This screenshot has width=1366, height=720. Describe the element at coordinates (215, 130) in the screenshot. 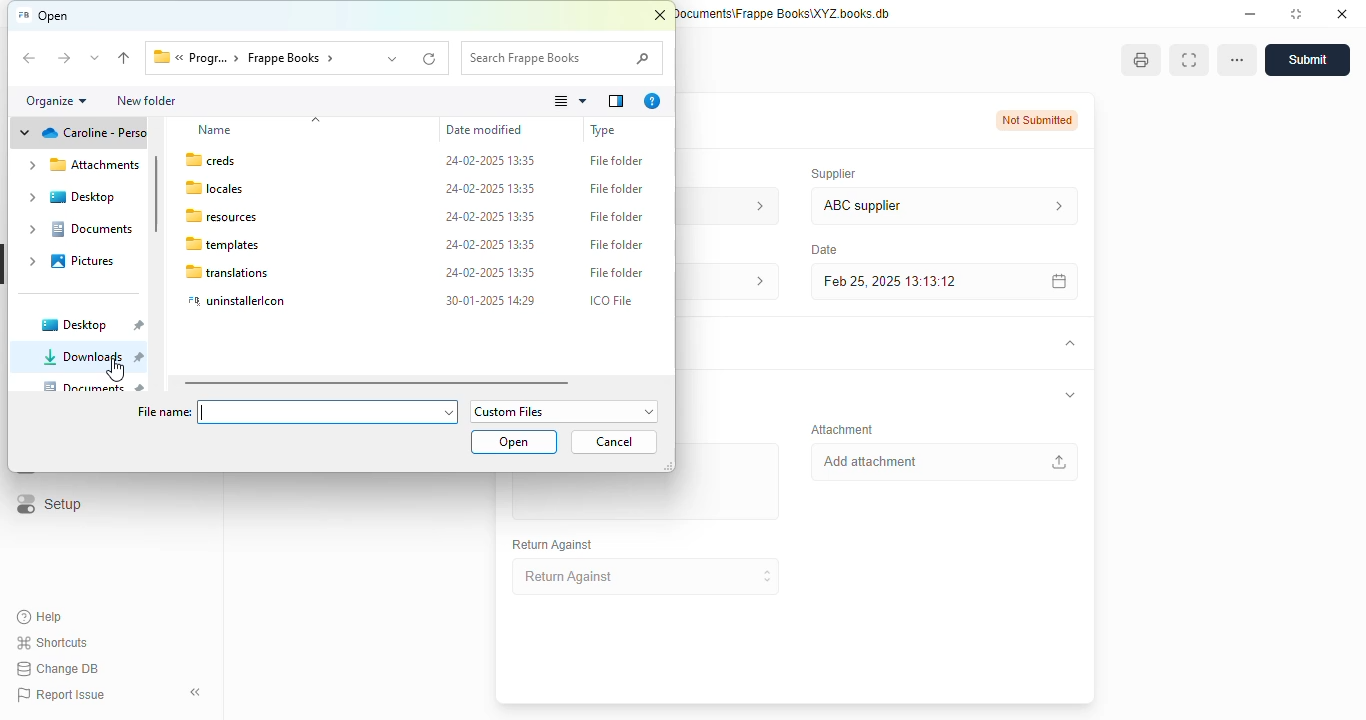

I see `name` at that location.